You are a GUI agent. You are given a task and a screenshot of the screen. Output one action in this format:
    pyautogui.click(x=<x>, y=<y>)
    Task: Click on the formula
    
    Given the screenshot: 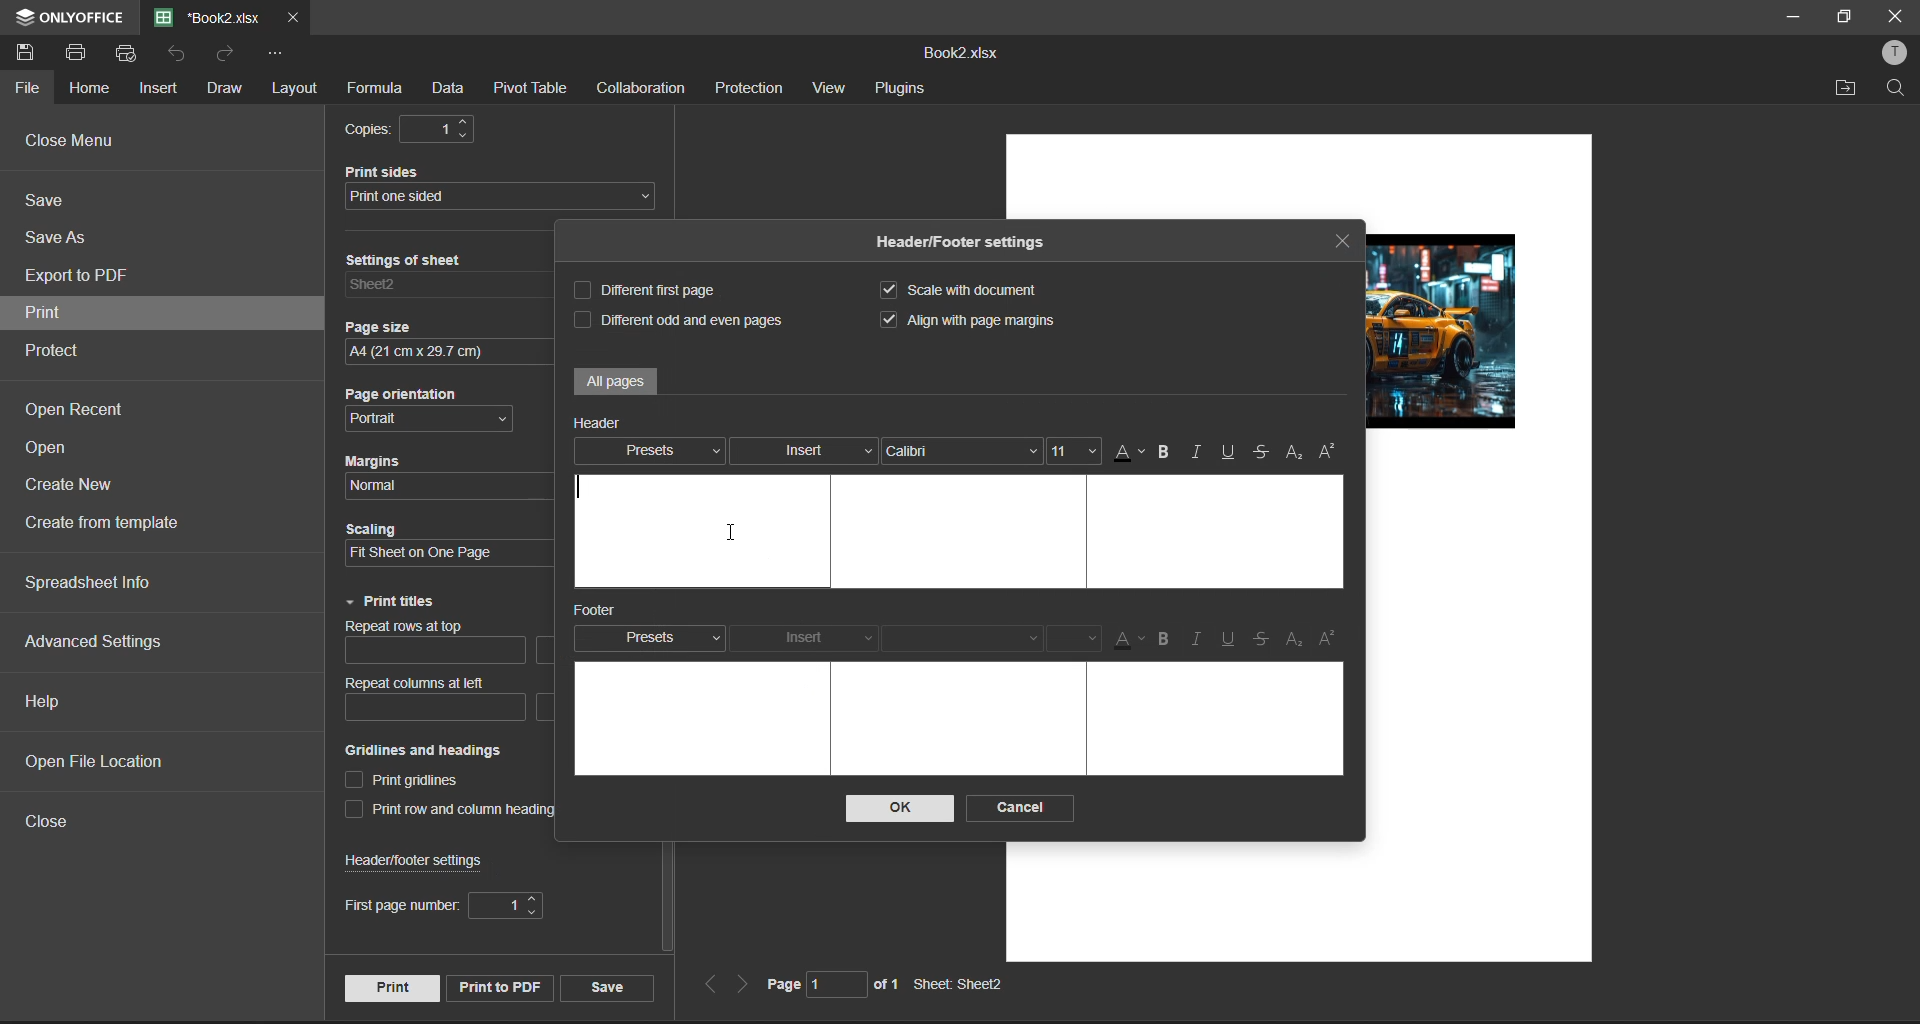 What is the action you would take?
    pyautogui.click(x=373, y=90)
    